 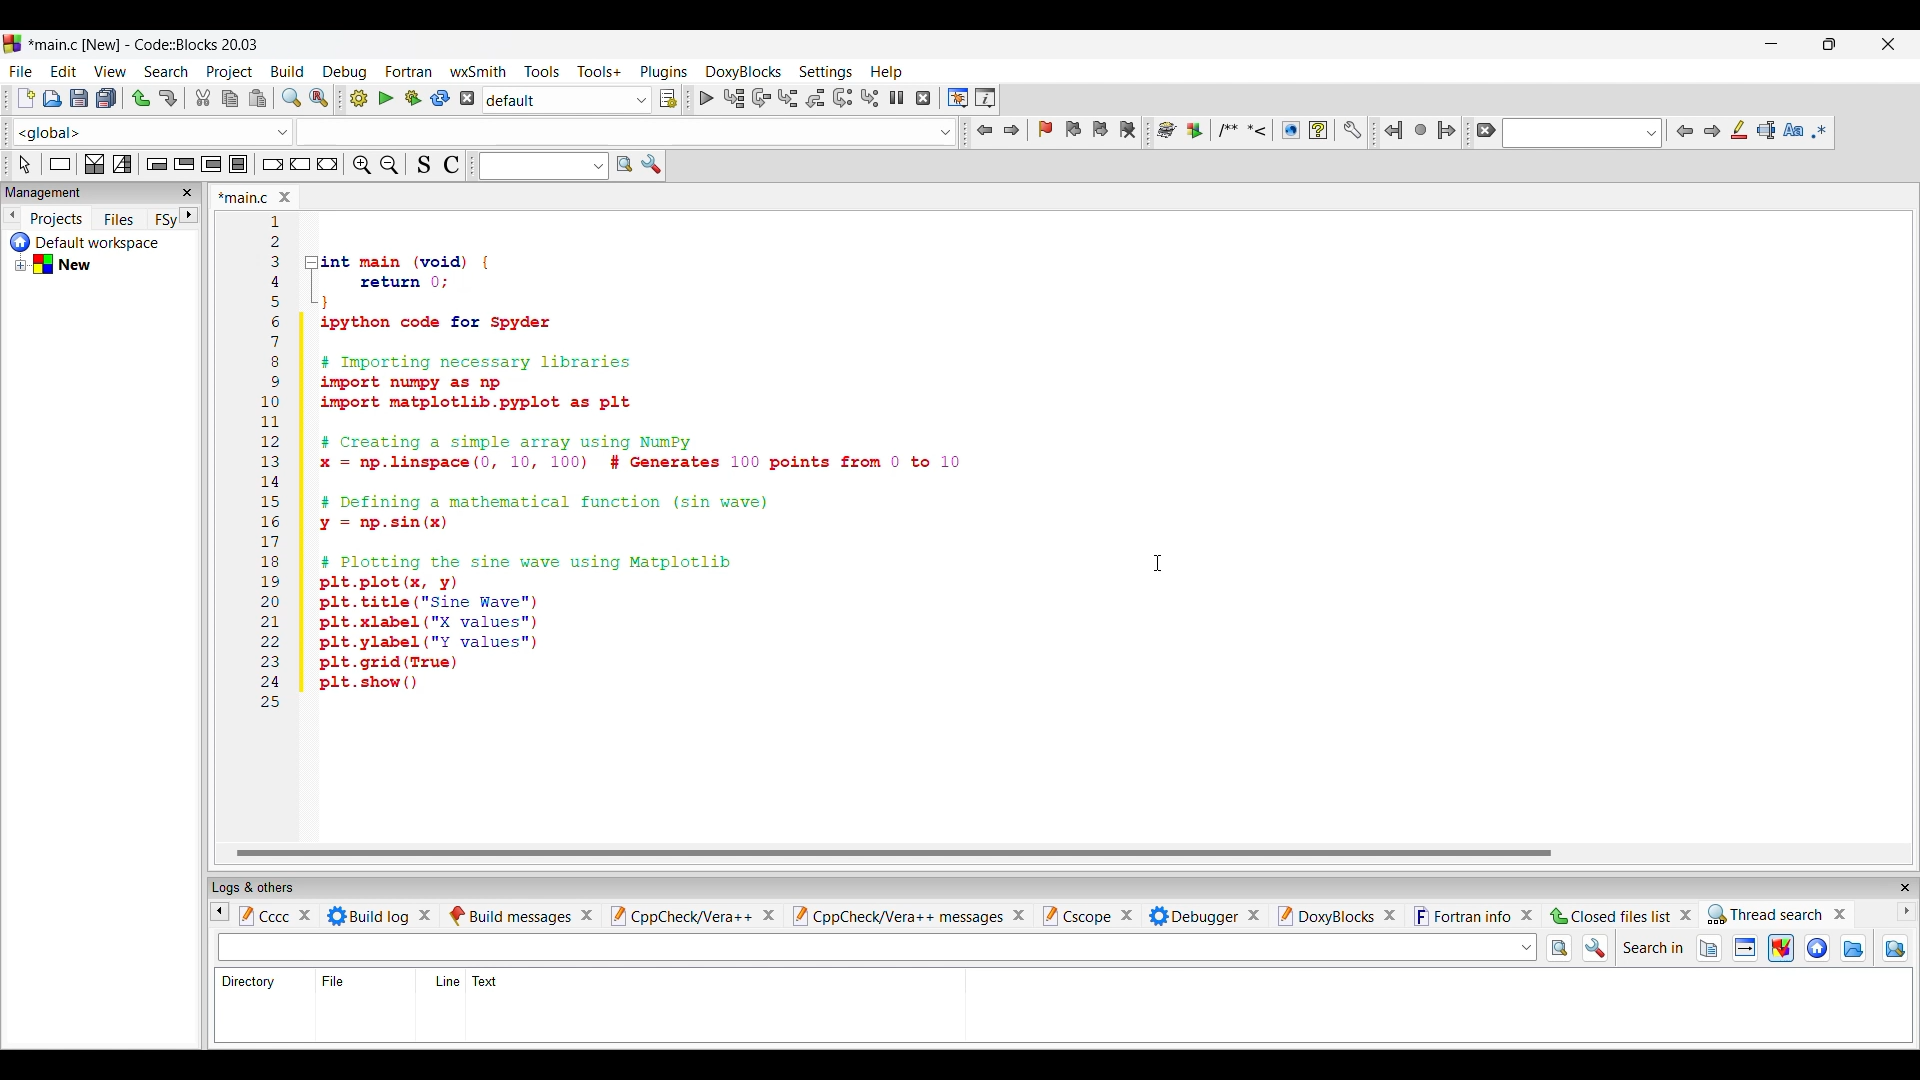 I want to click on Redo, so click(x=168, y=98).